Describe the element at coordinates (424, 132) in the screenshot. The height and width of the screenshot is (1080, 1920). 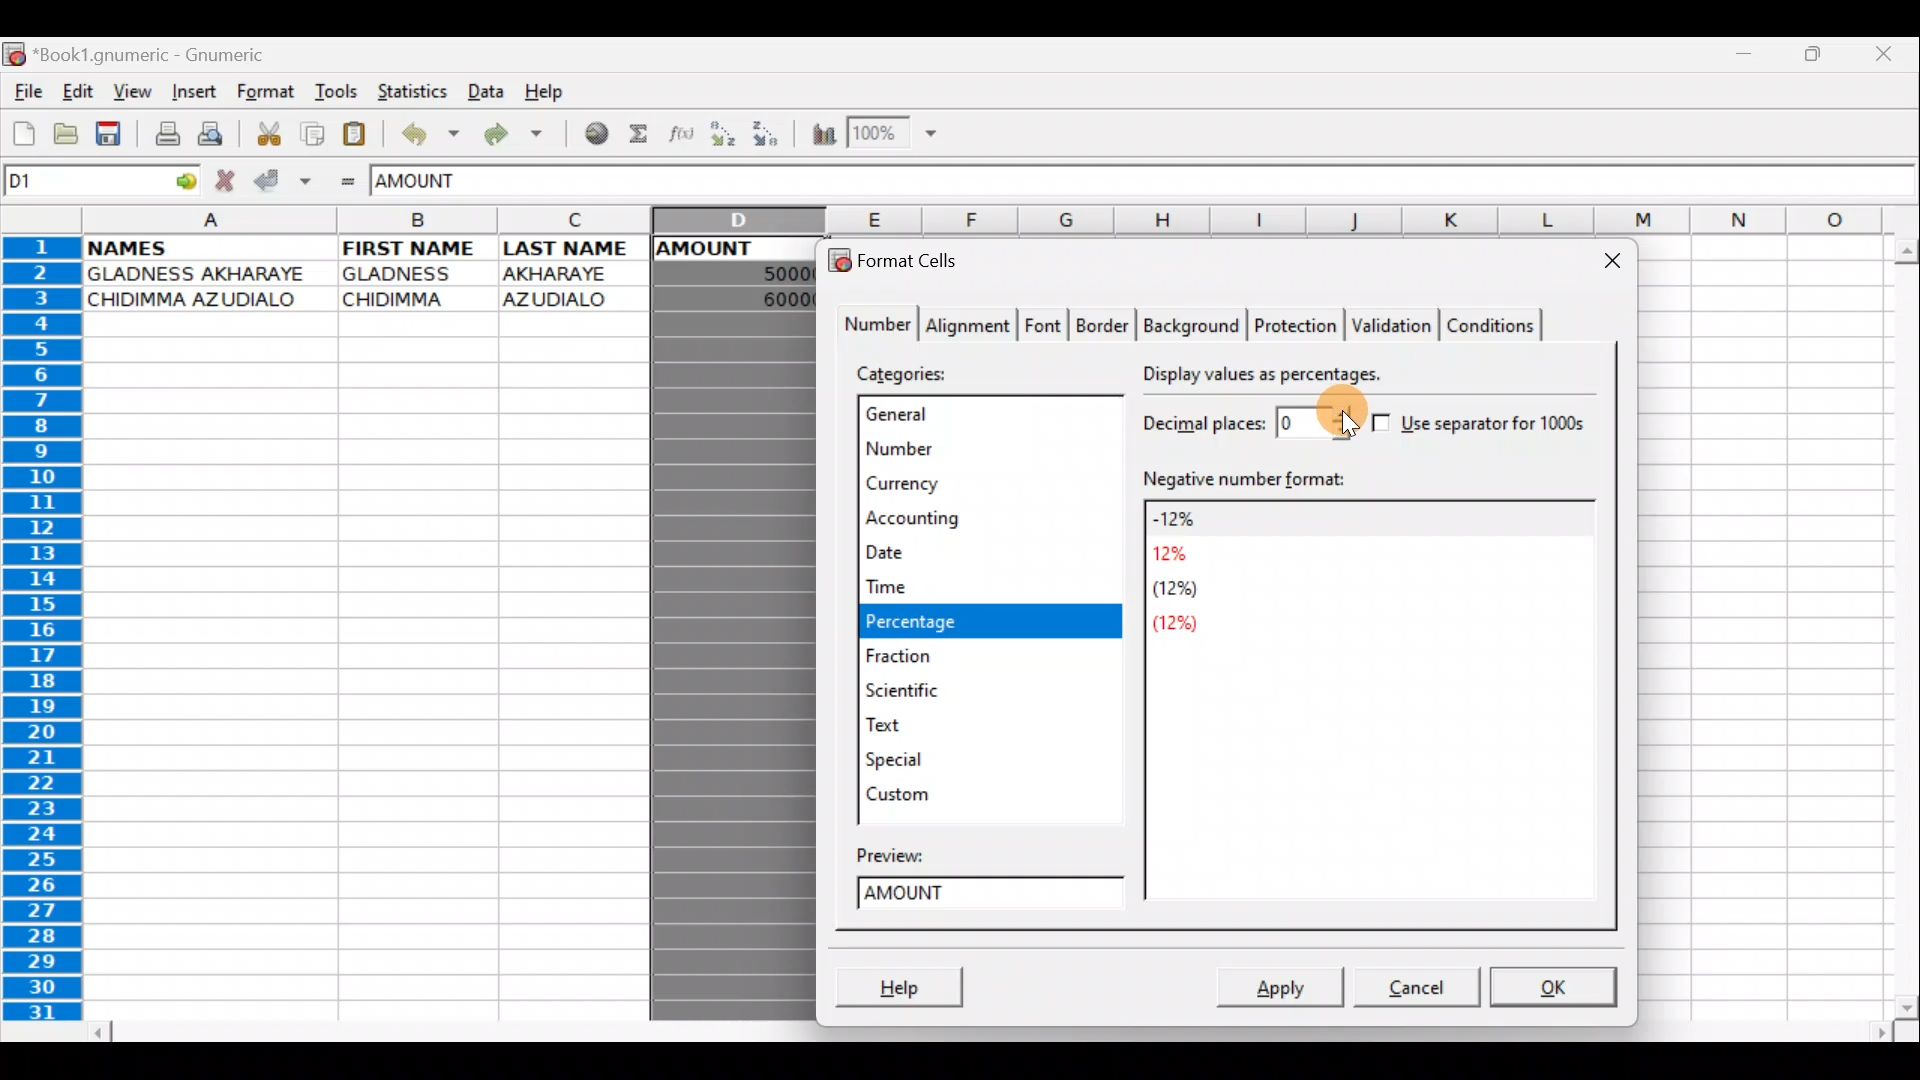
I see `Undo last action` at that location.